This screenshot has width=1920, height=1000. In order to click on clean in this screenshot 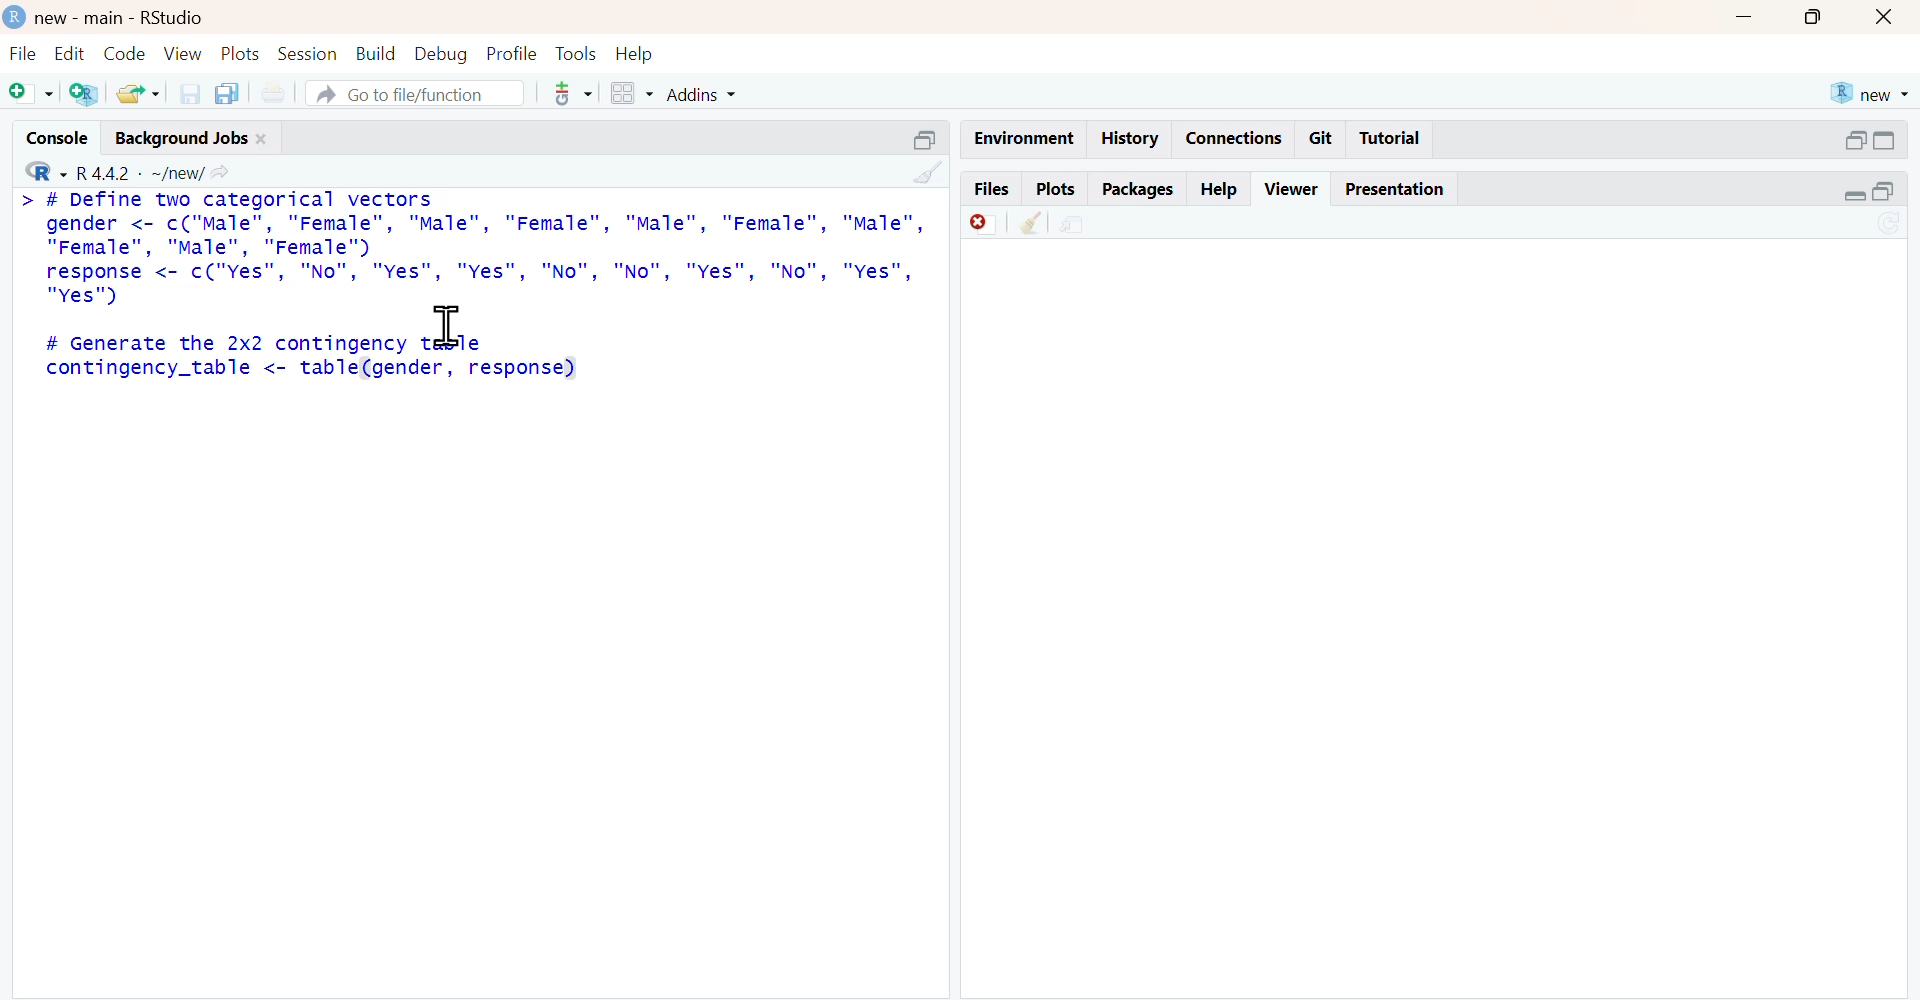, I will do `click(929, 172)`.